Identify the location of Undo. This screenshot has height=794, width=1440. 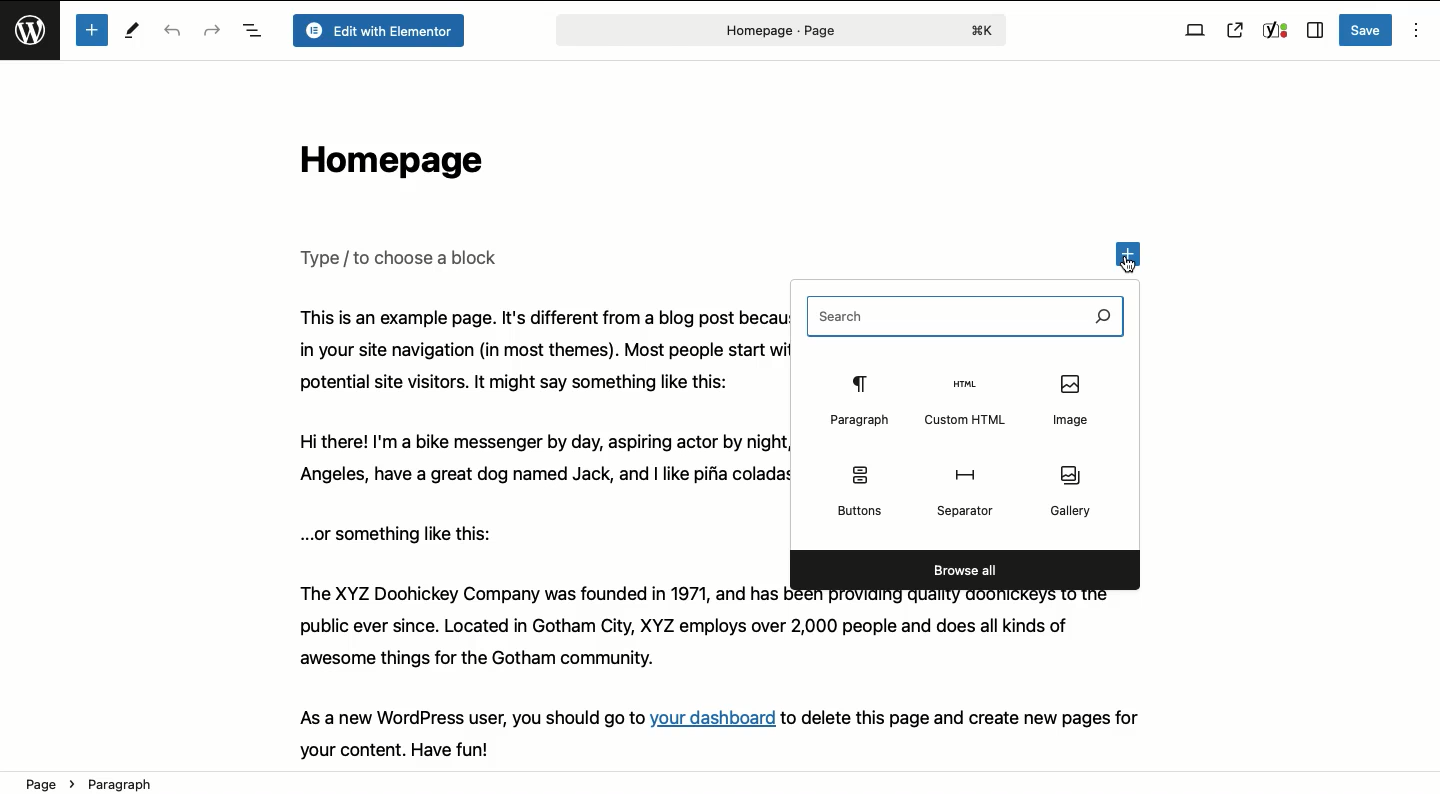
(175, 32).